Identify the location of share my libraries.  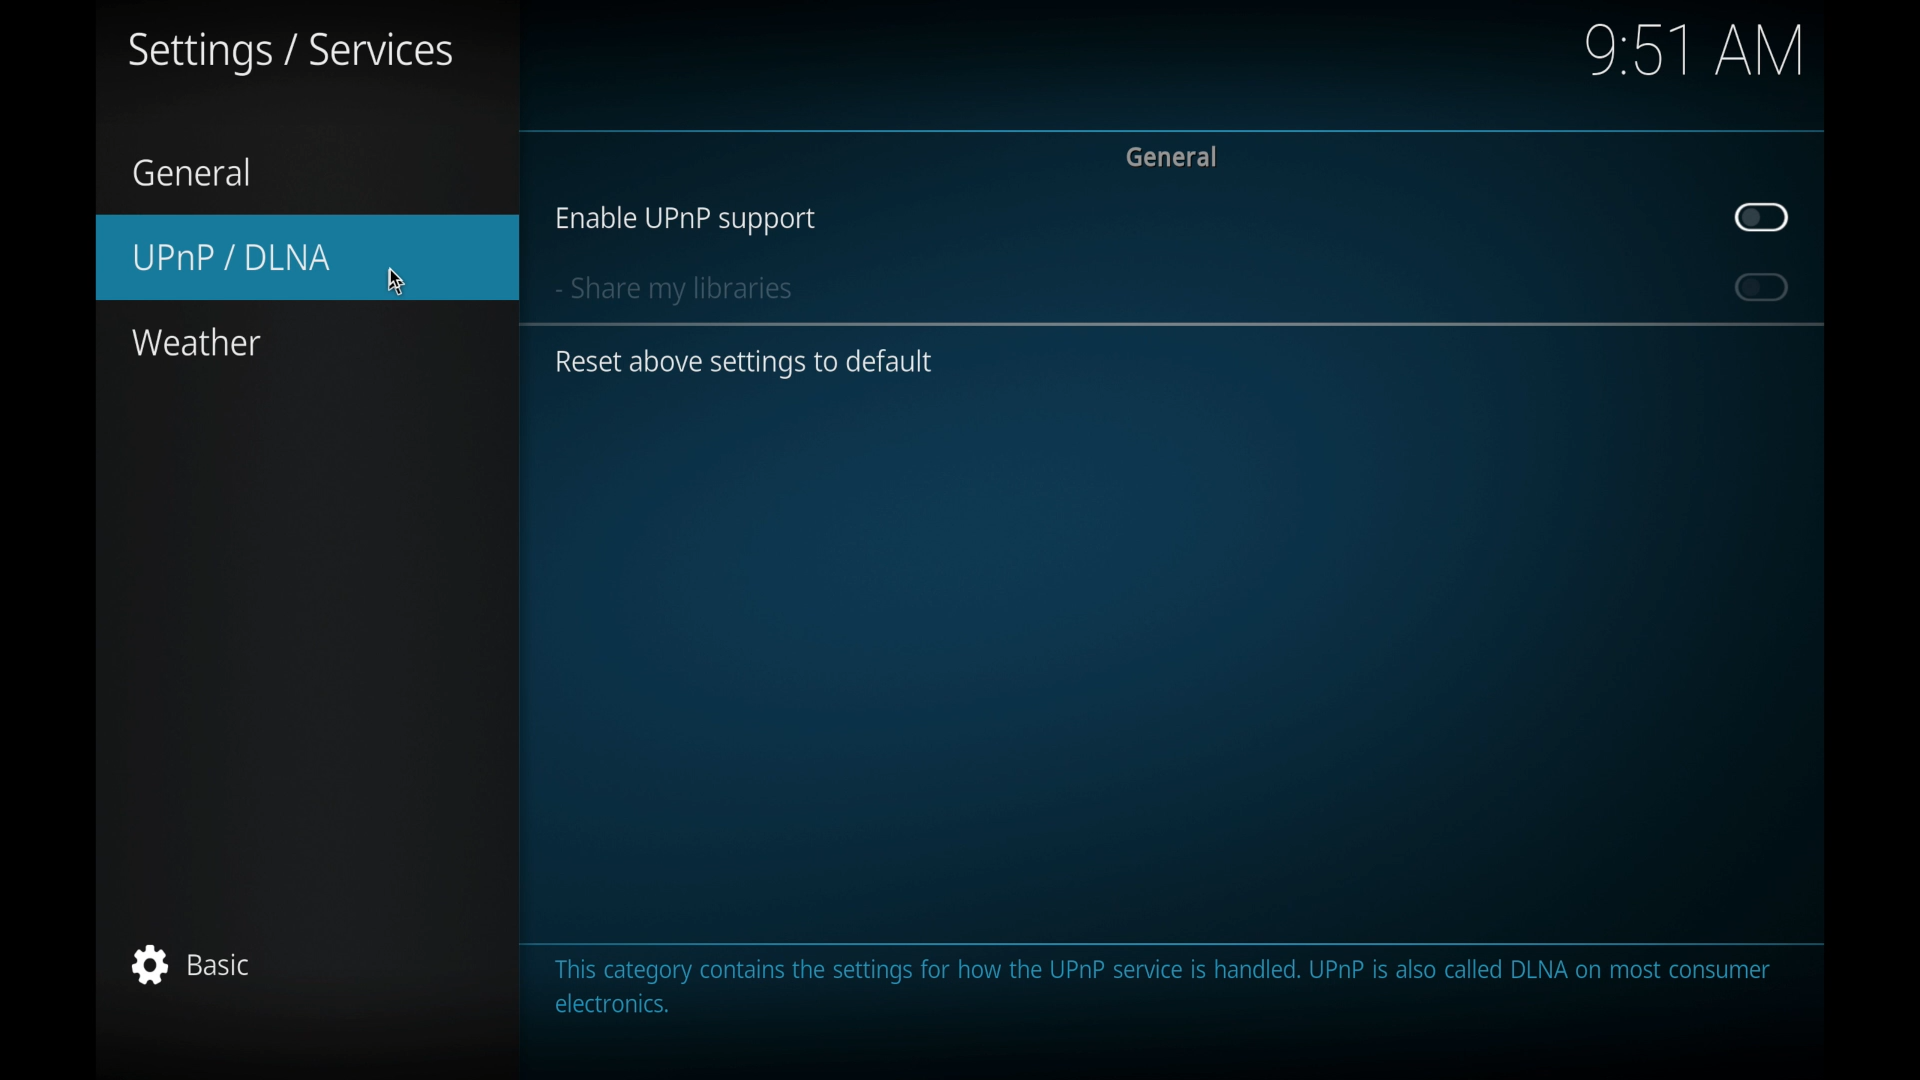
(673, 291).